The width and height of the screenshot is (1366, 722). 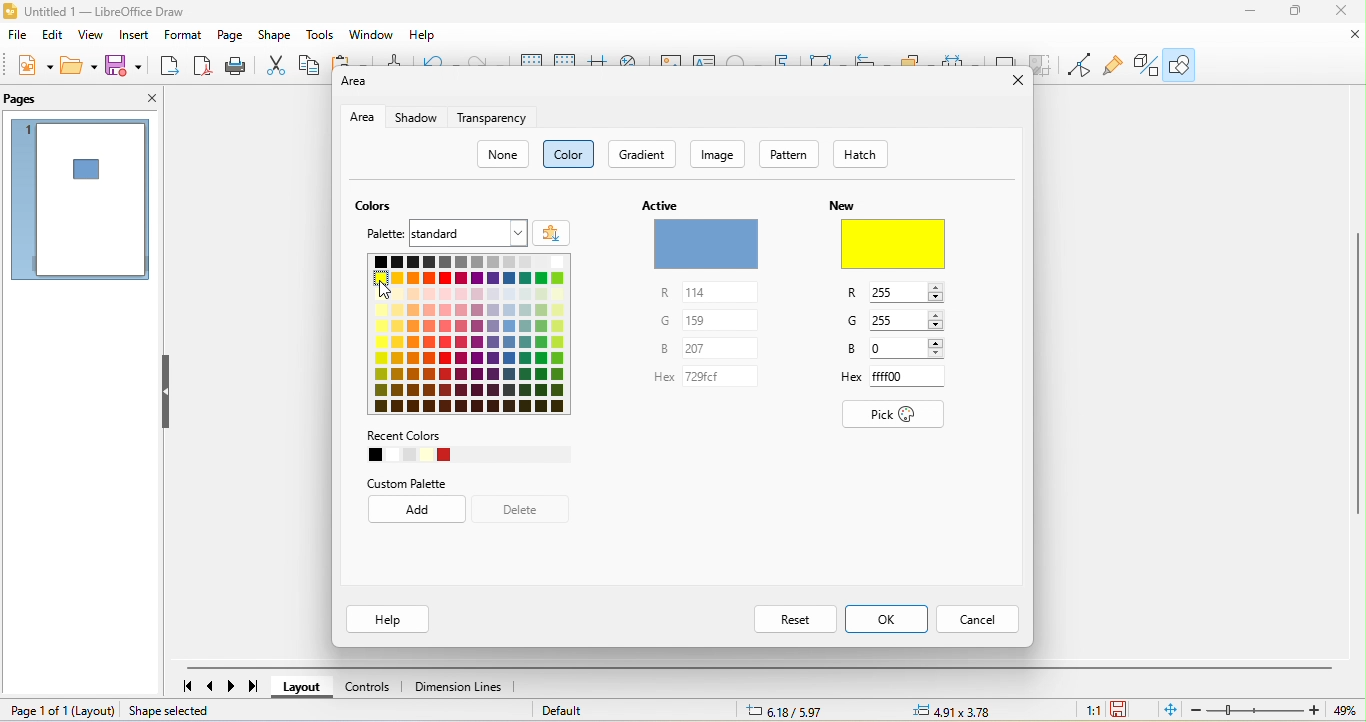 I want to click on color change, so click(x=890, y=235).